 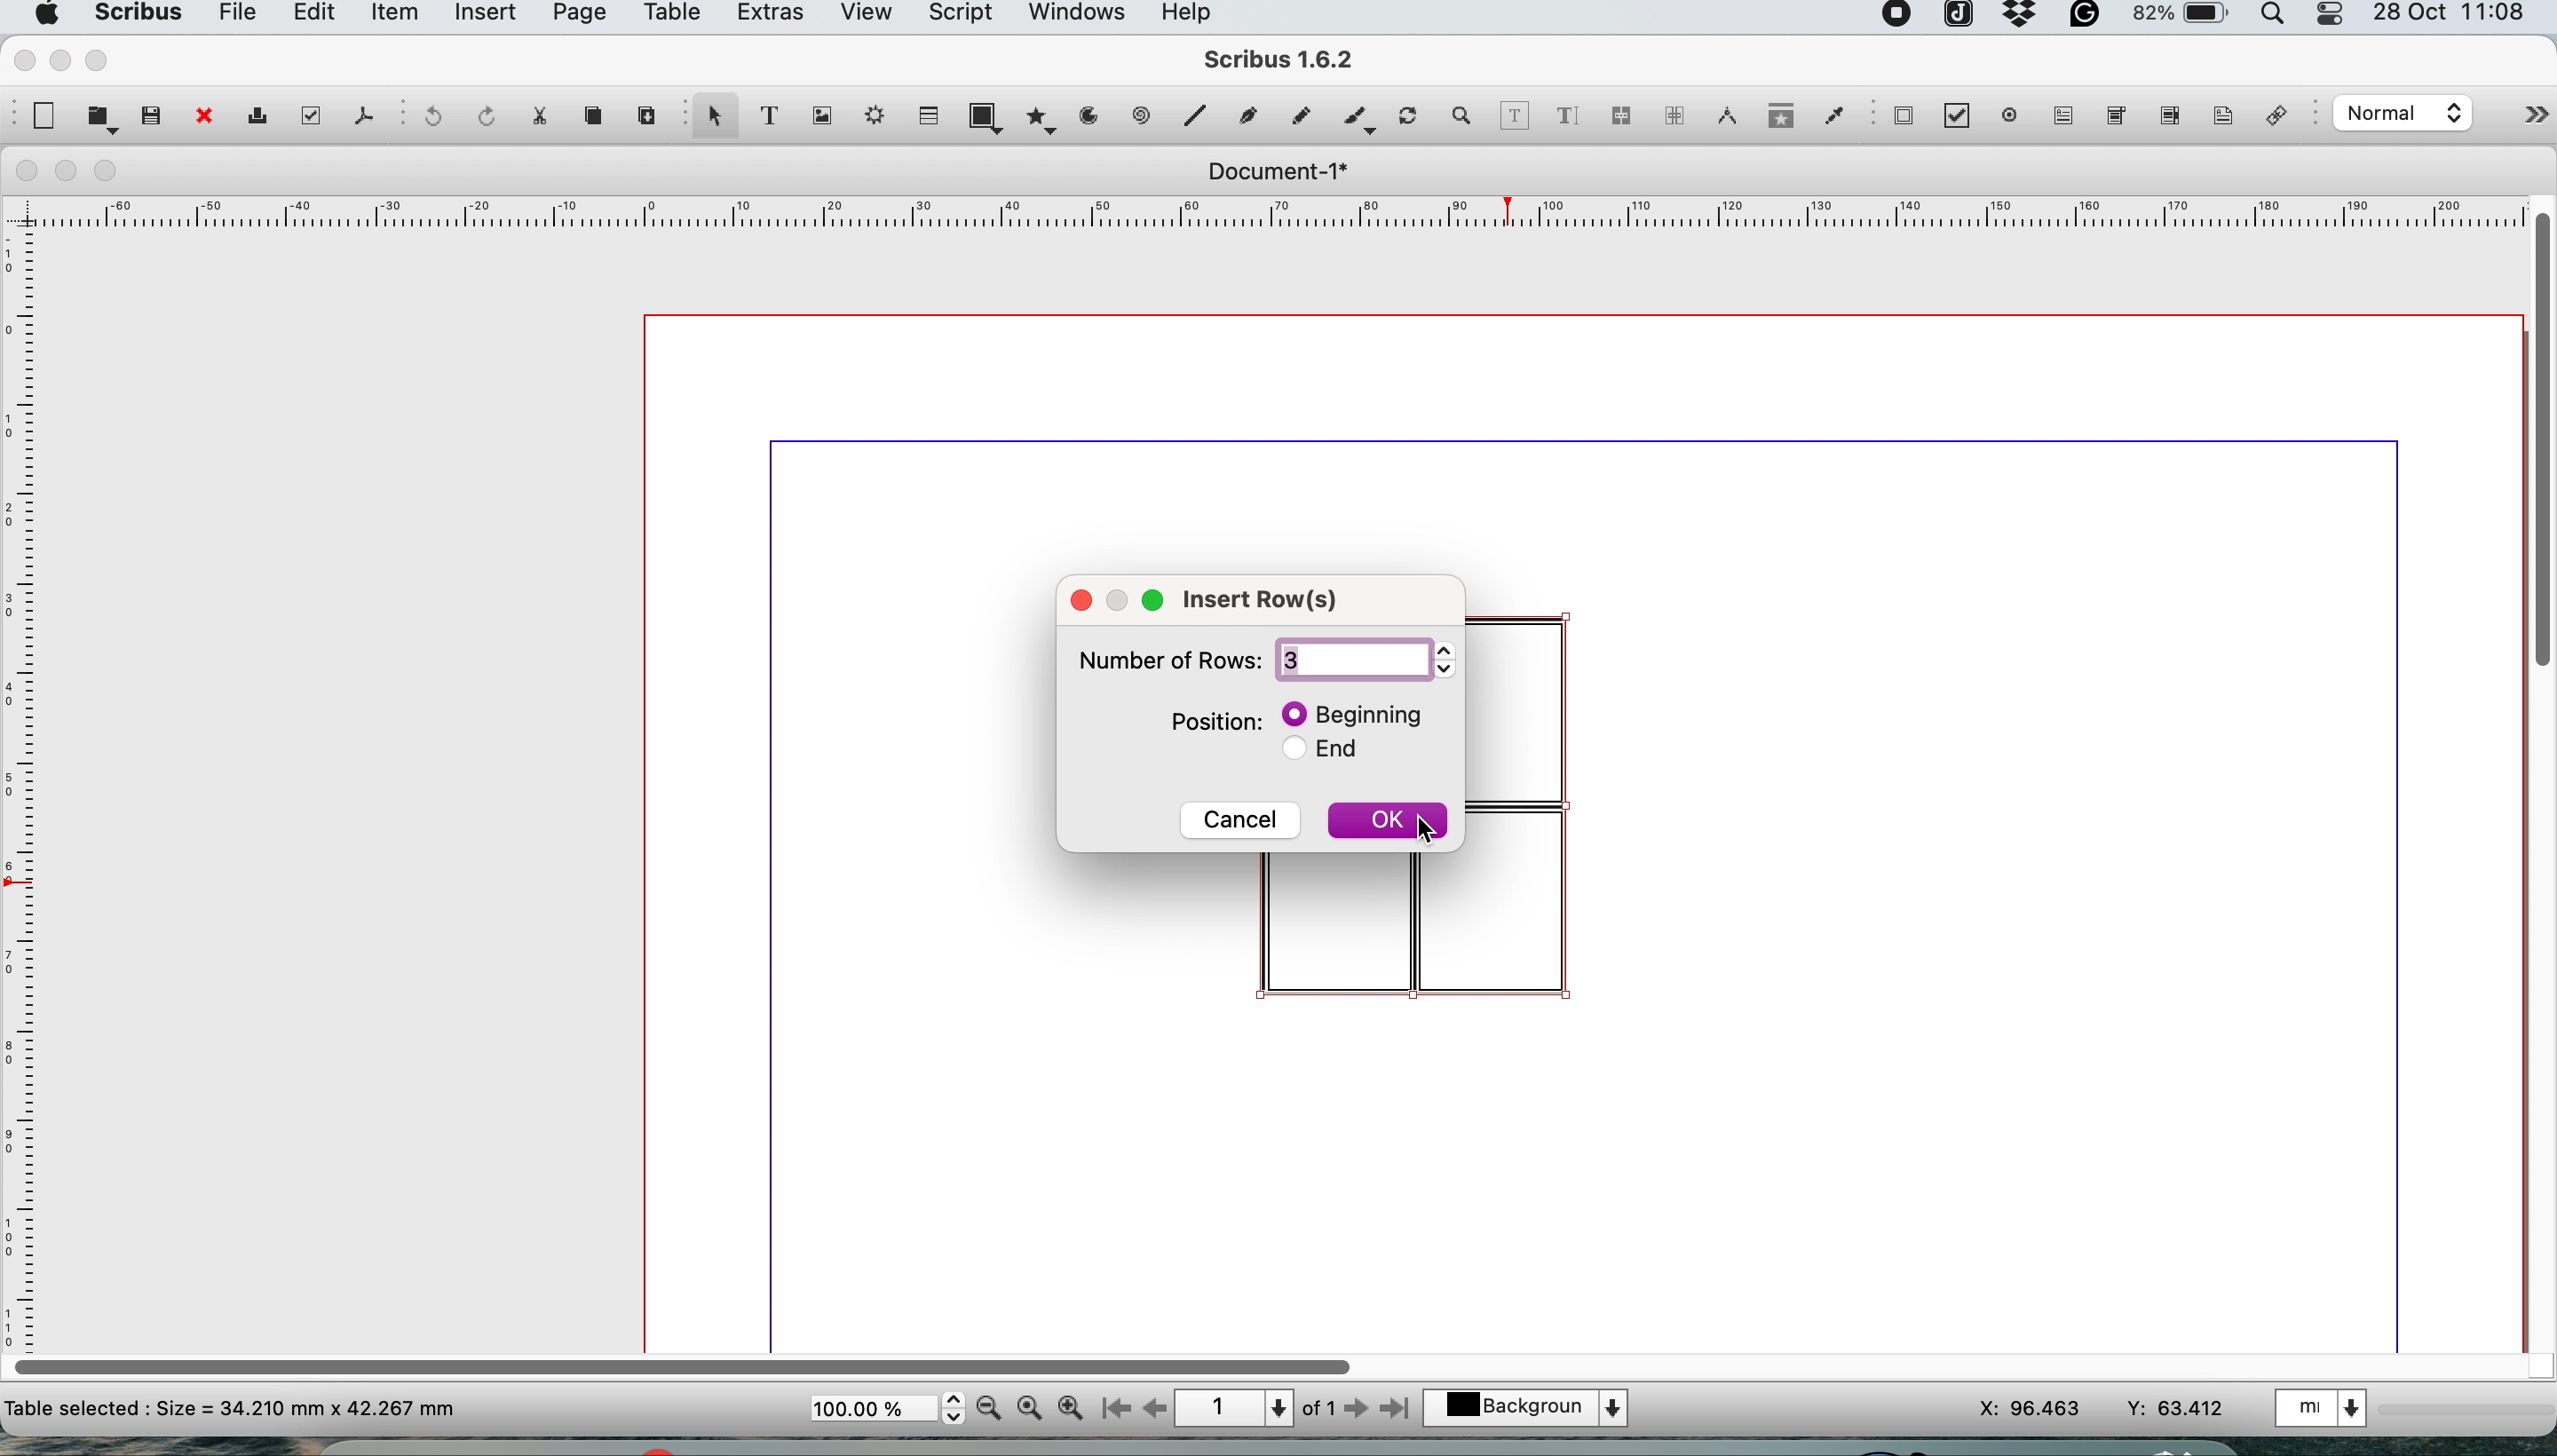 What do you see at coordinates (2326, 1406) in the screenshot?
I see `select the current unit` at bounding box center [2326, 1406].